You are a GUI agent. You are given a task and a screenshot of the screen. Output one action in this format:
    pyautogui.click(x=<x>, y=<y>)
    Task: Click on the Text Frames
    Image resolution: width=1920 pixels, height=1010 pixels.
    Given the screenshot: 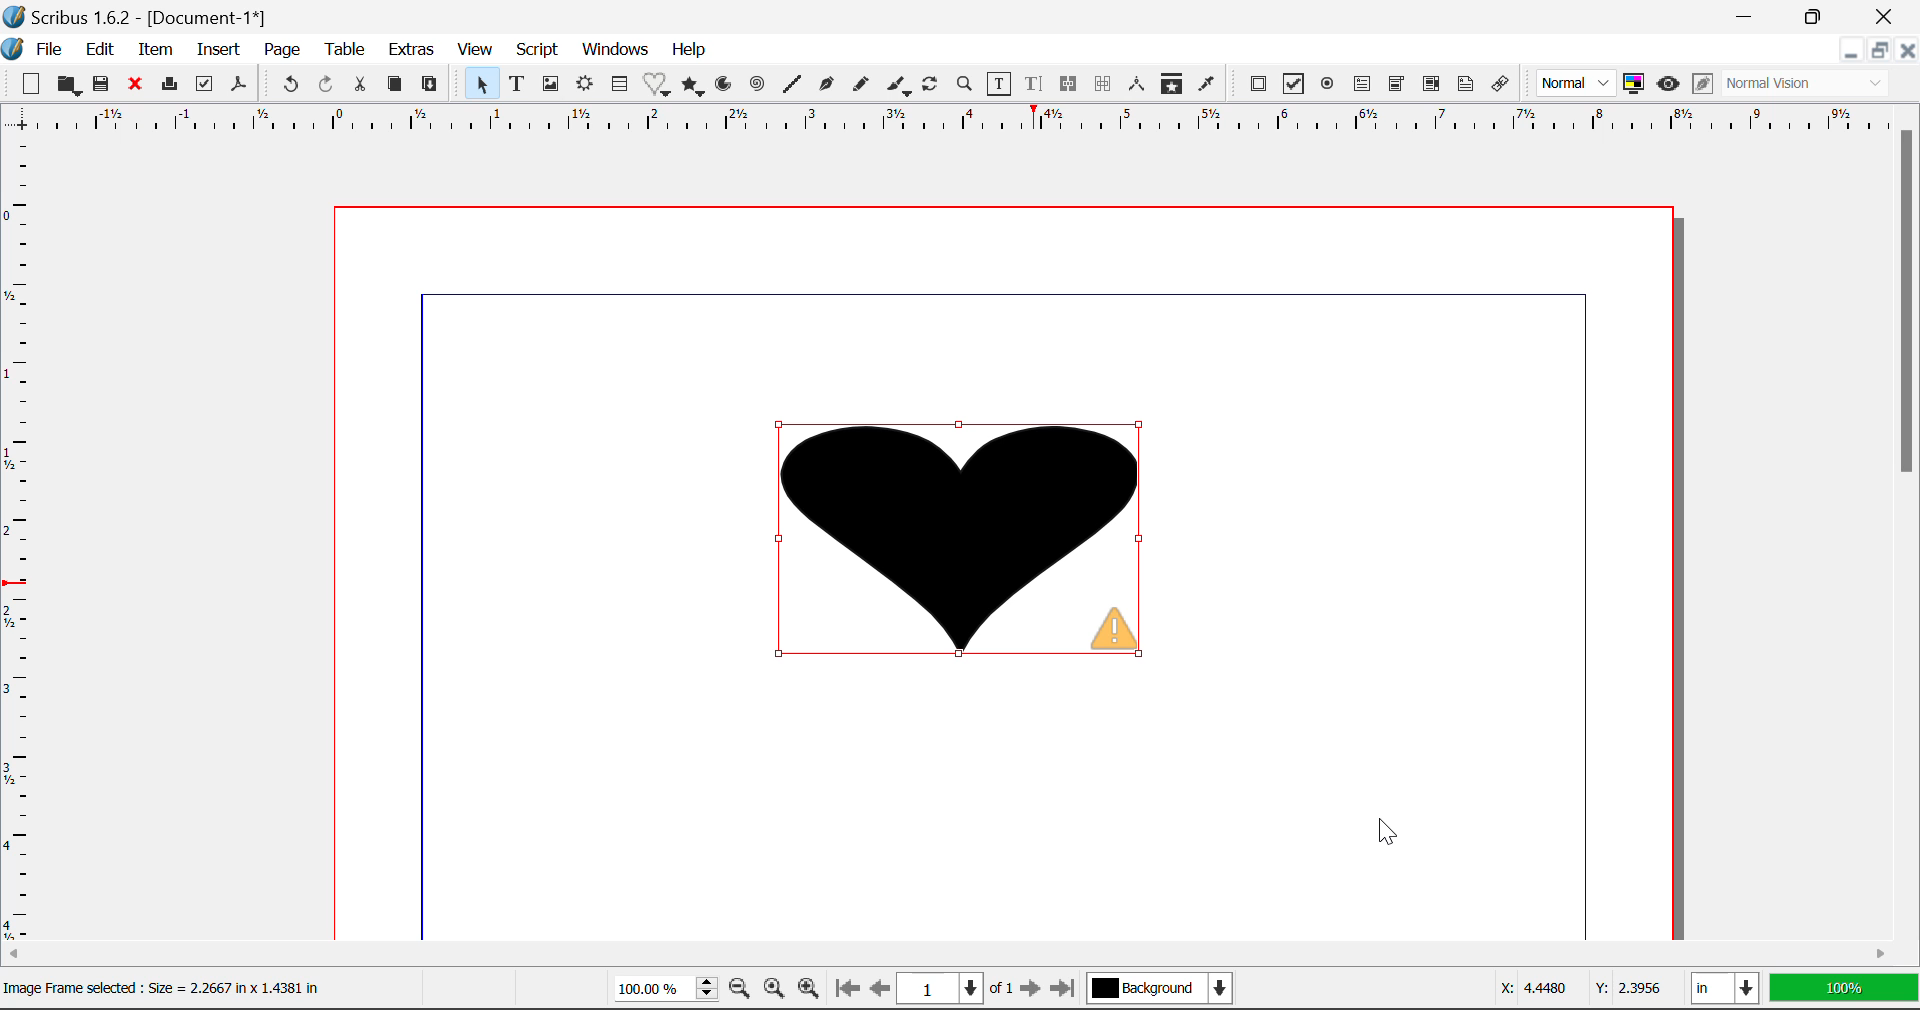 What is the action you would take?
    pyautogui.click(x=518, y=85)
    